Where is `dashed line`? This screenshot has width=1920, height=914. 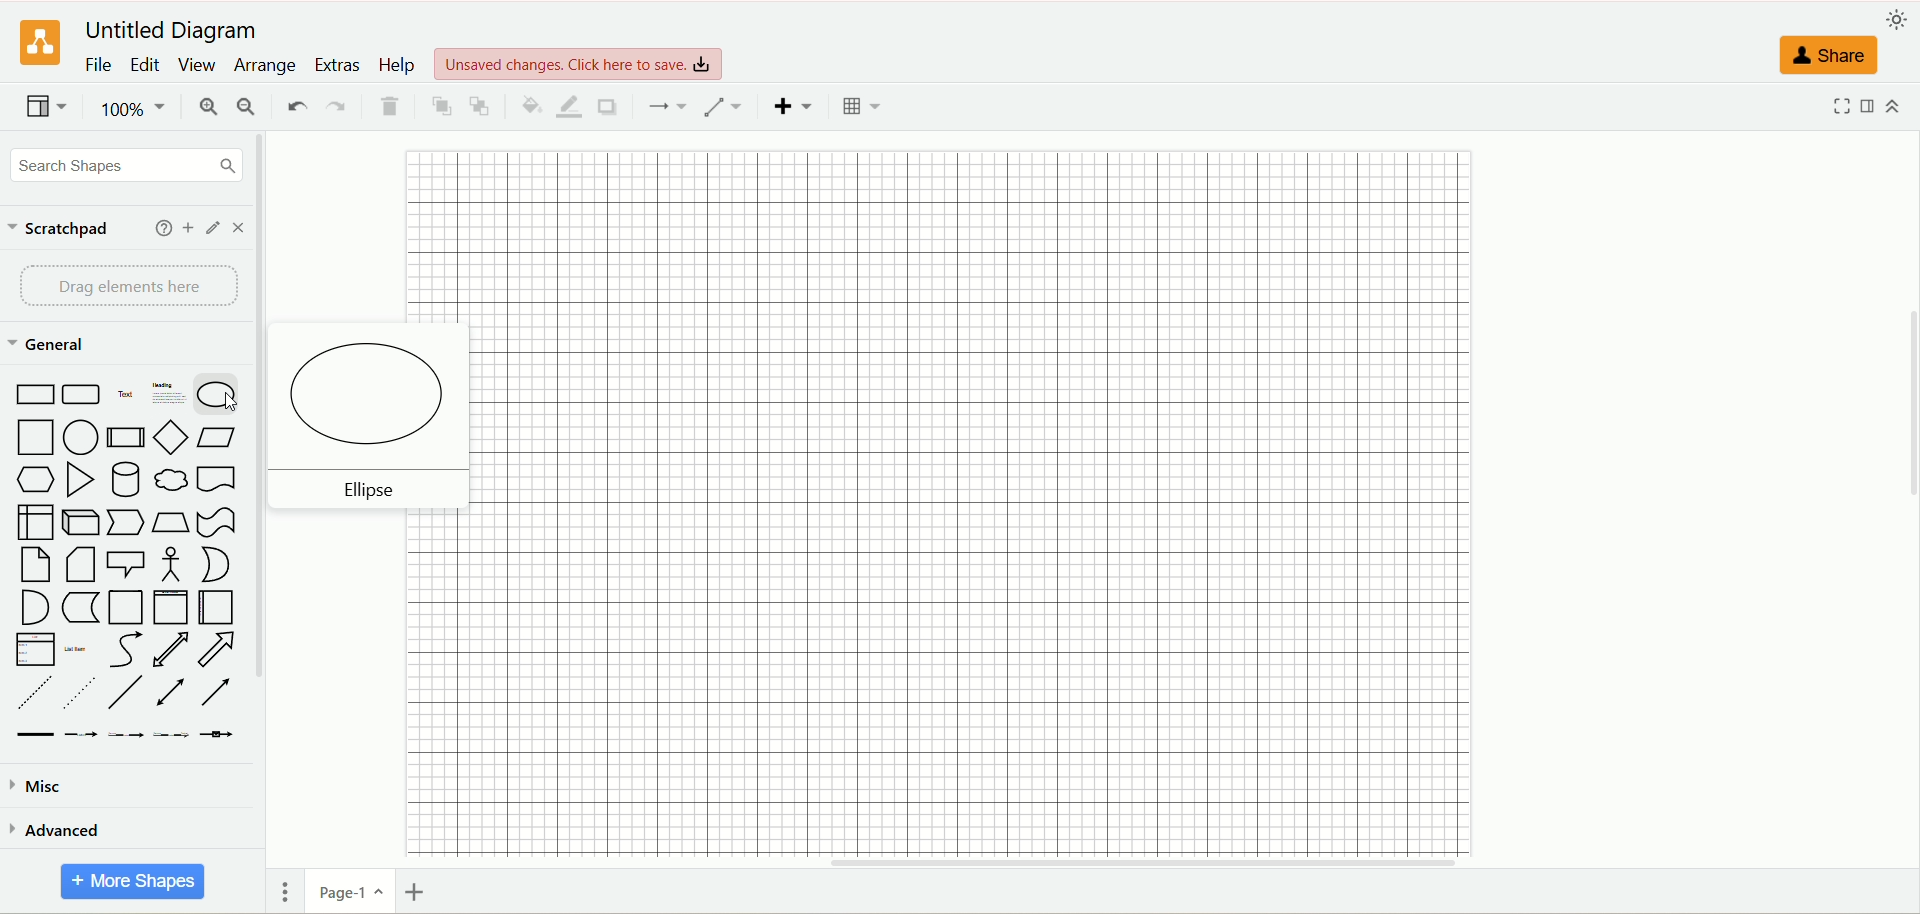
dashed line is located at coordinates (32, 692).